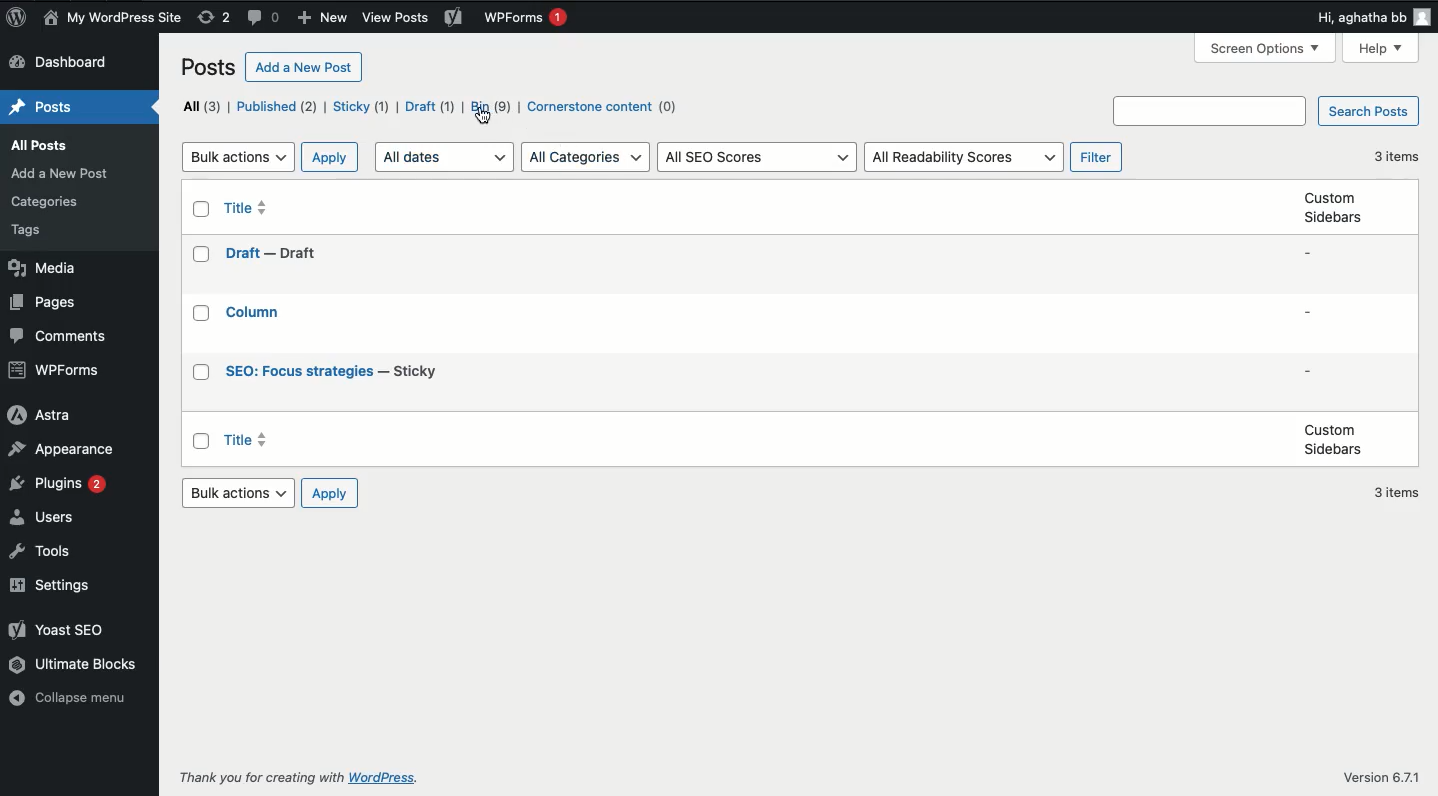 Image resolution: width=1438 pixels, height=796 pixels. What do you see at coordinates (55, 584) in the screenshot?
I see `Settings` at bounding box center [55, 584].